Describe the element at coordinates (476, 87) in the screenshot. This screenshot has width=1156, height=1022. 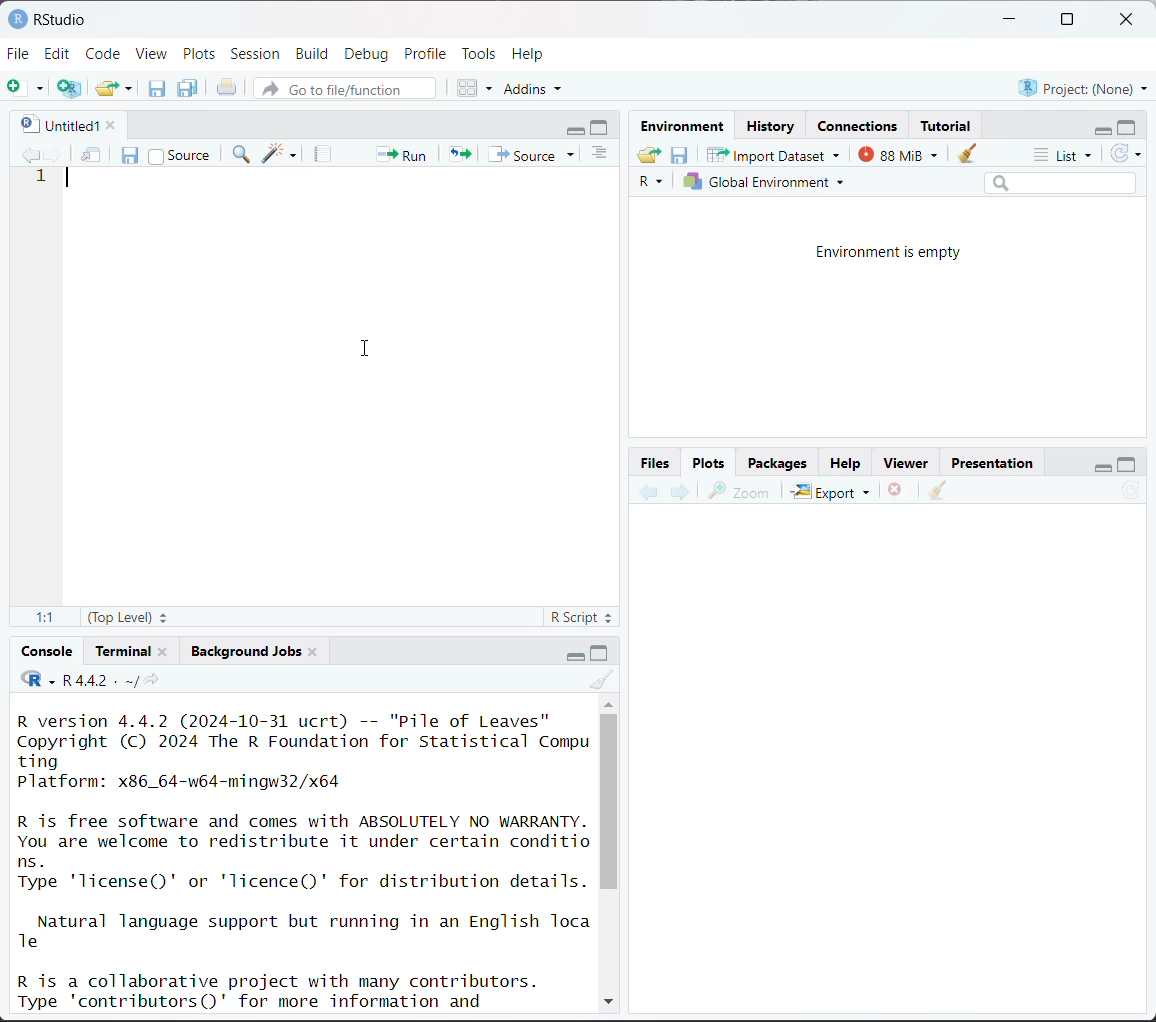
I see `workspace panes` at that location.